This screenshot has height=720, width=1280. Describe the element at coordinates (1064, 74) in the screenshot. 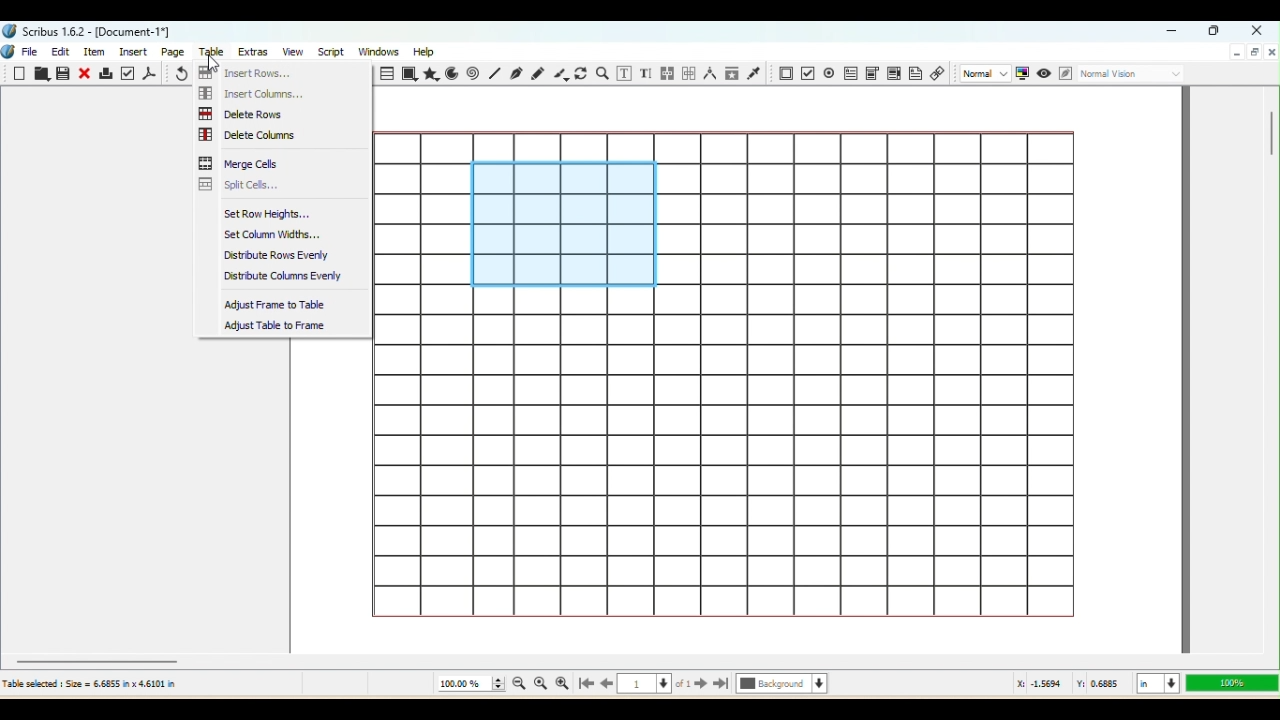

I see `Edit in Preview mode` at that location.